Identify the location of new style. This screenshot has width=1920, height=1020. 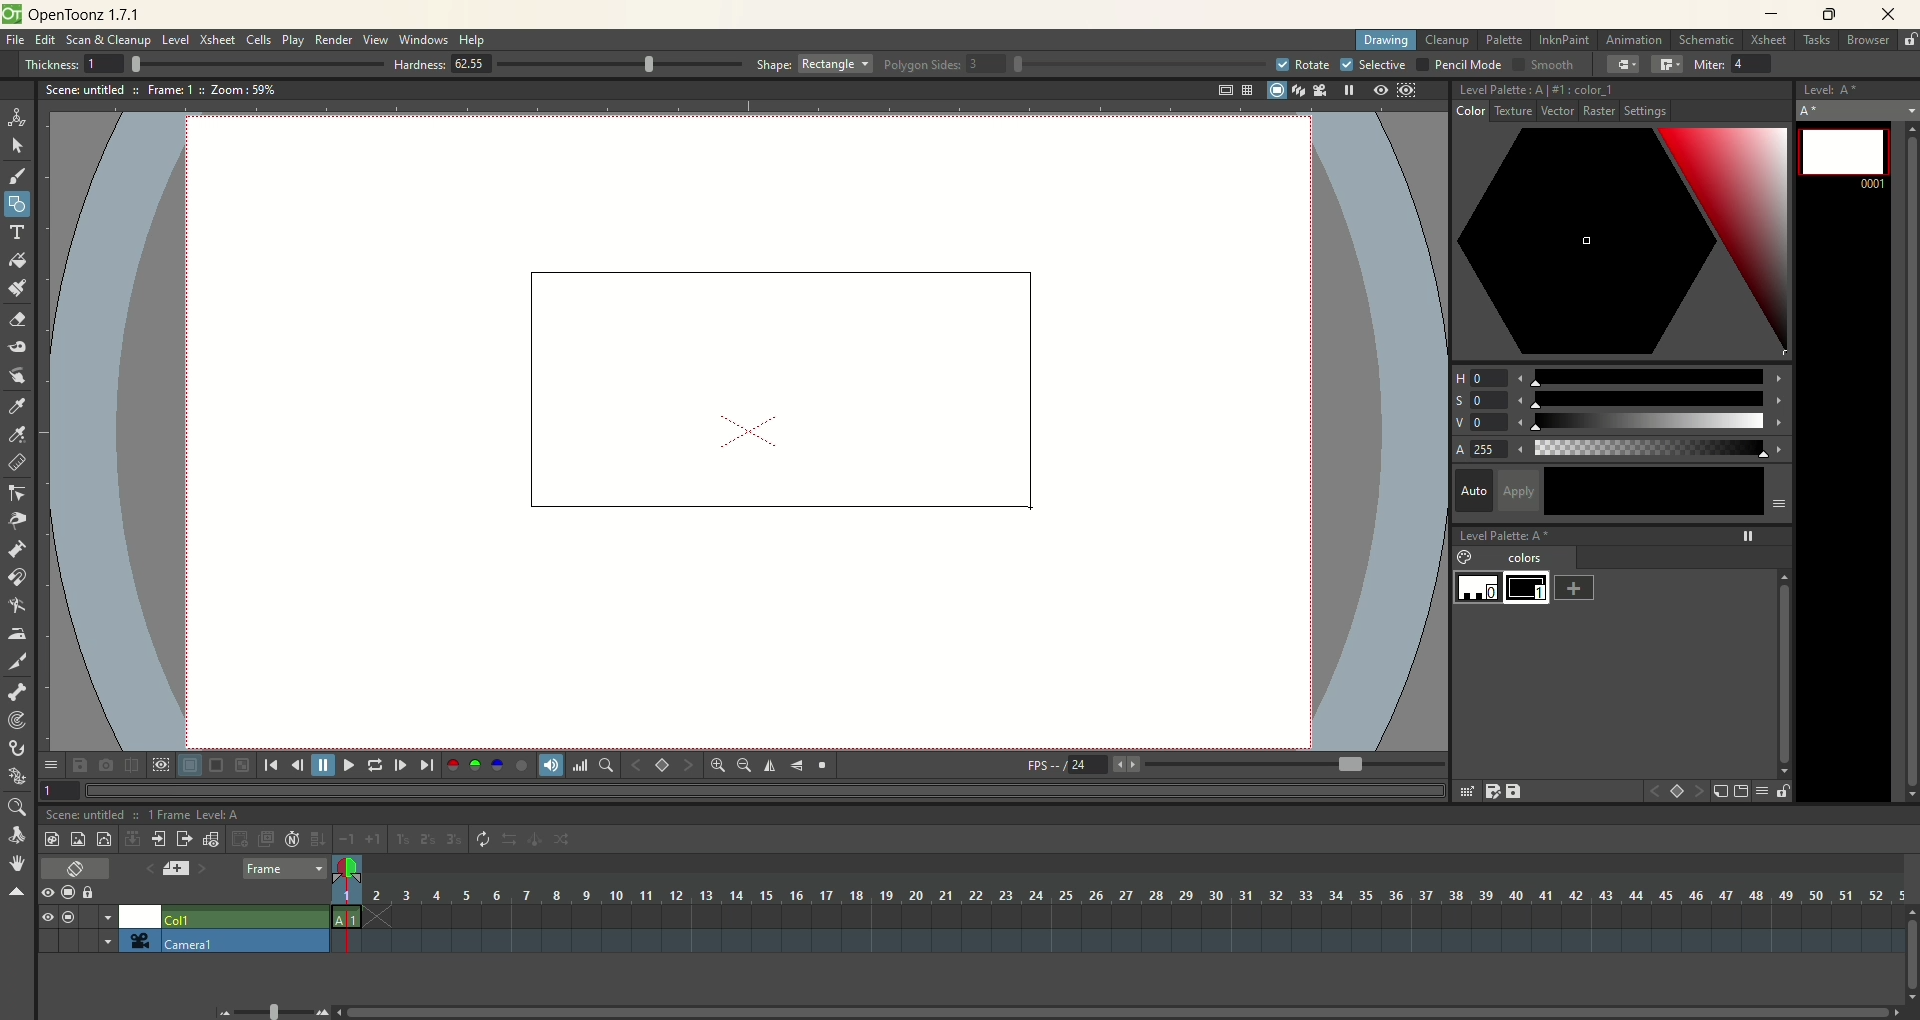
(1720, 792).